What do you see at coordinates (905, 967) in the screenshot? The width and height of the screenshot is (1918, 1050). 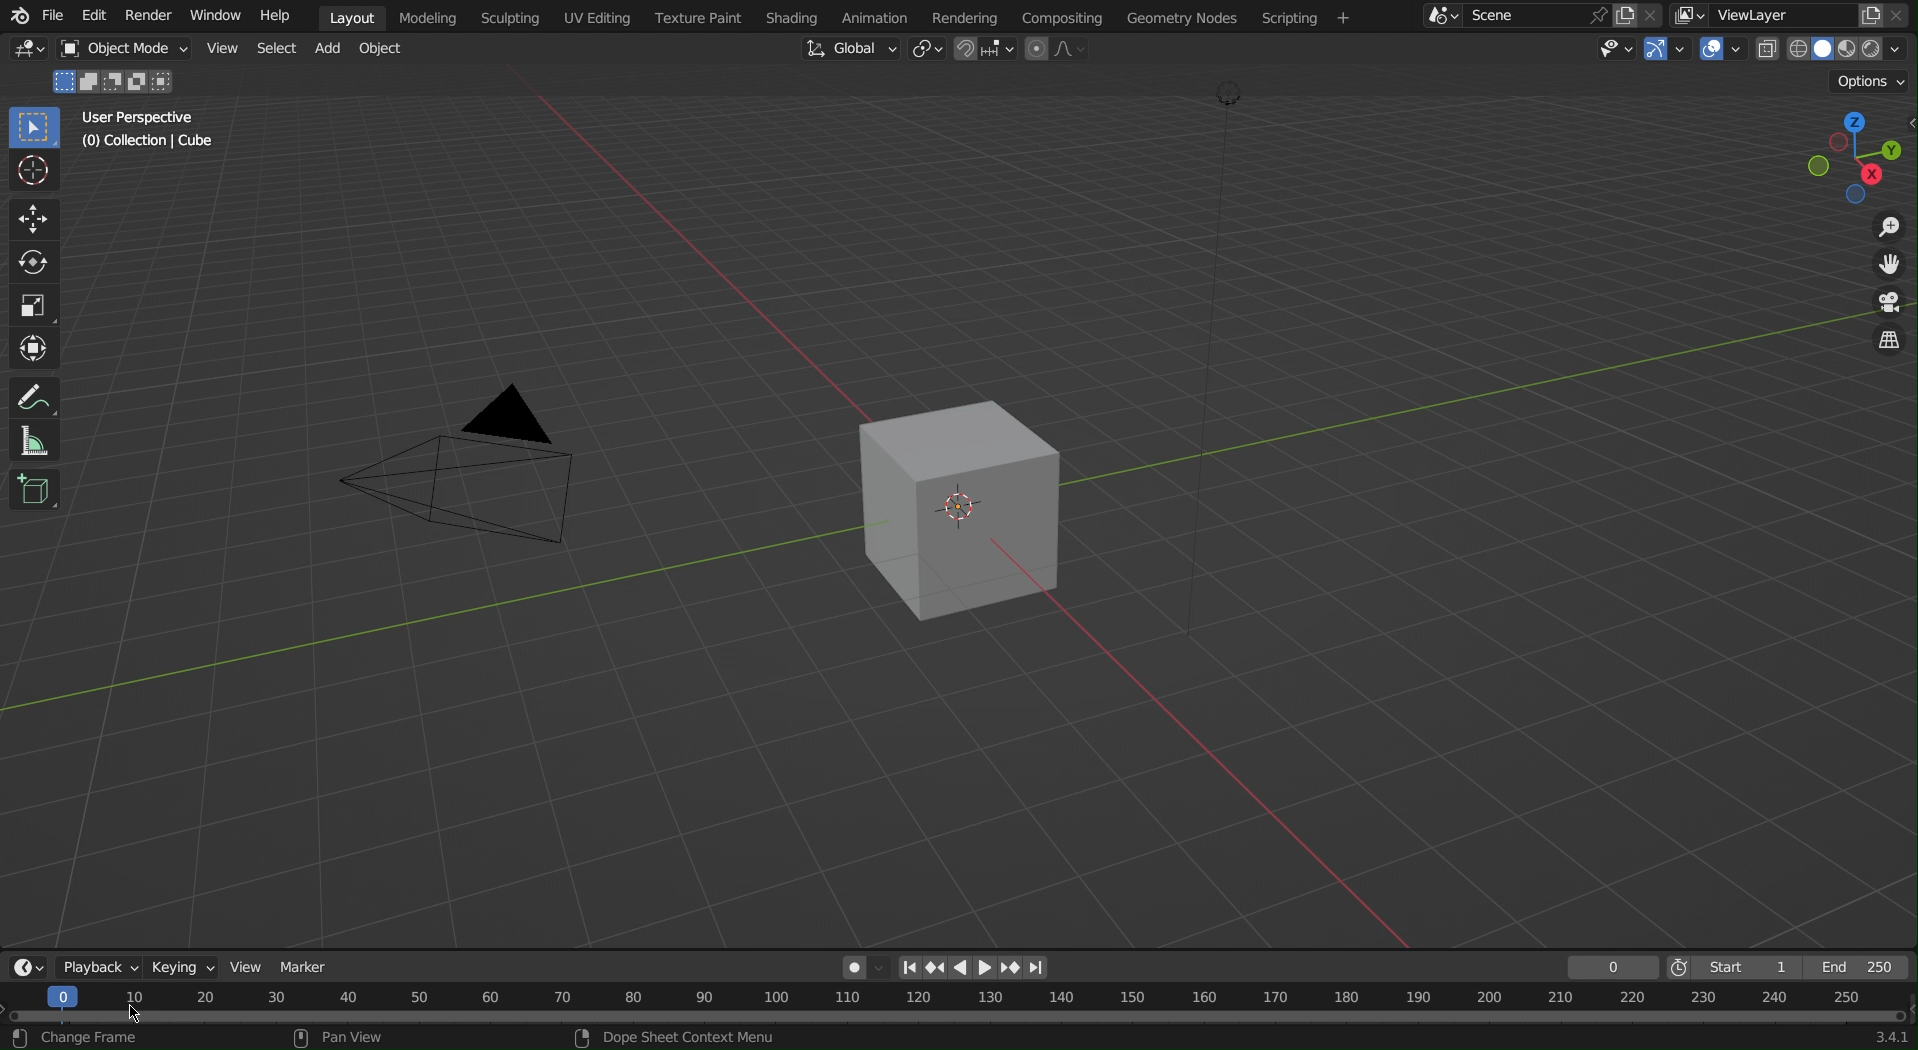 I see `First page` at bounding box center [905, 967].